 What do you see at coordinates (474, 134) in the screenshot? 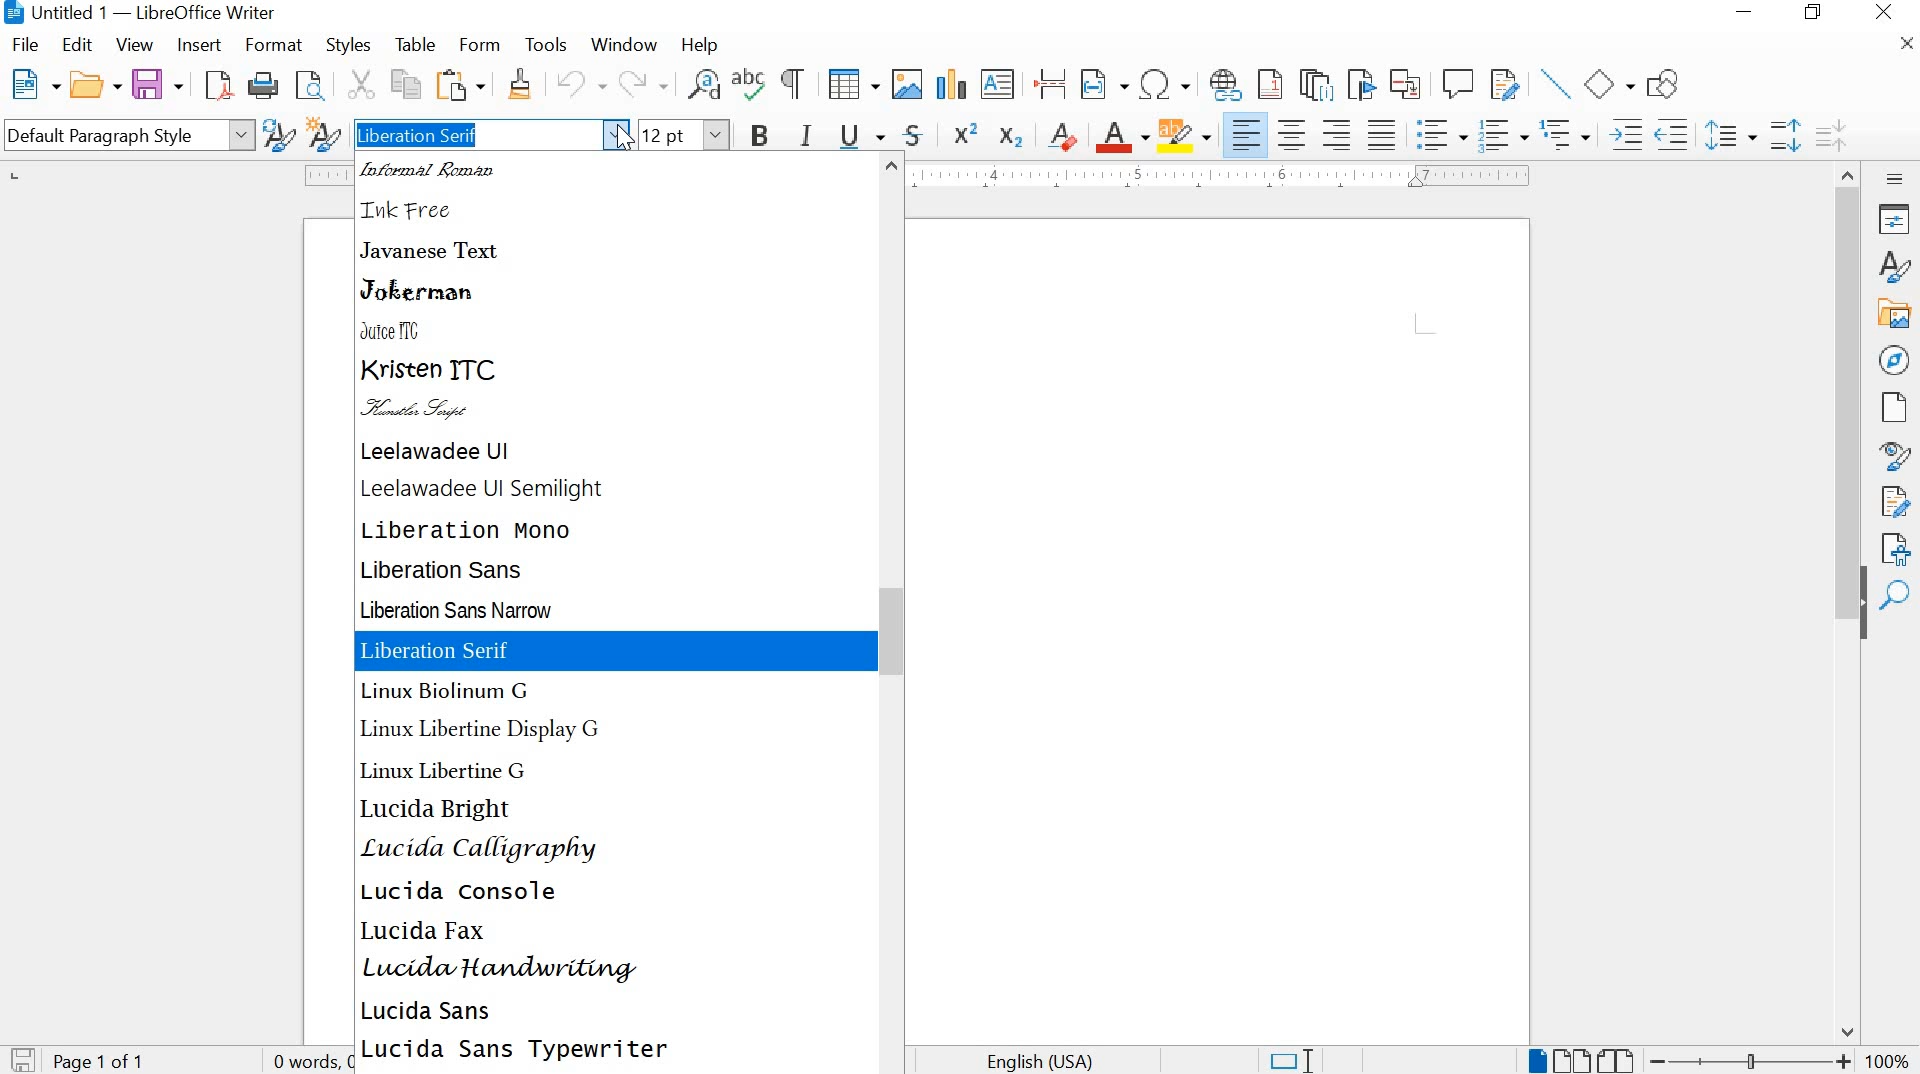
I see `HIGHLIGHTED TEX` at bounding box center [474, 134].